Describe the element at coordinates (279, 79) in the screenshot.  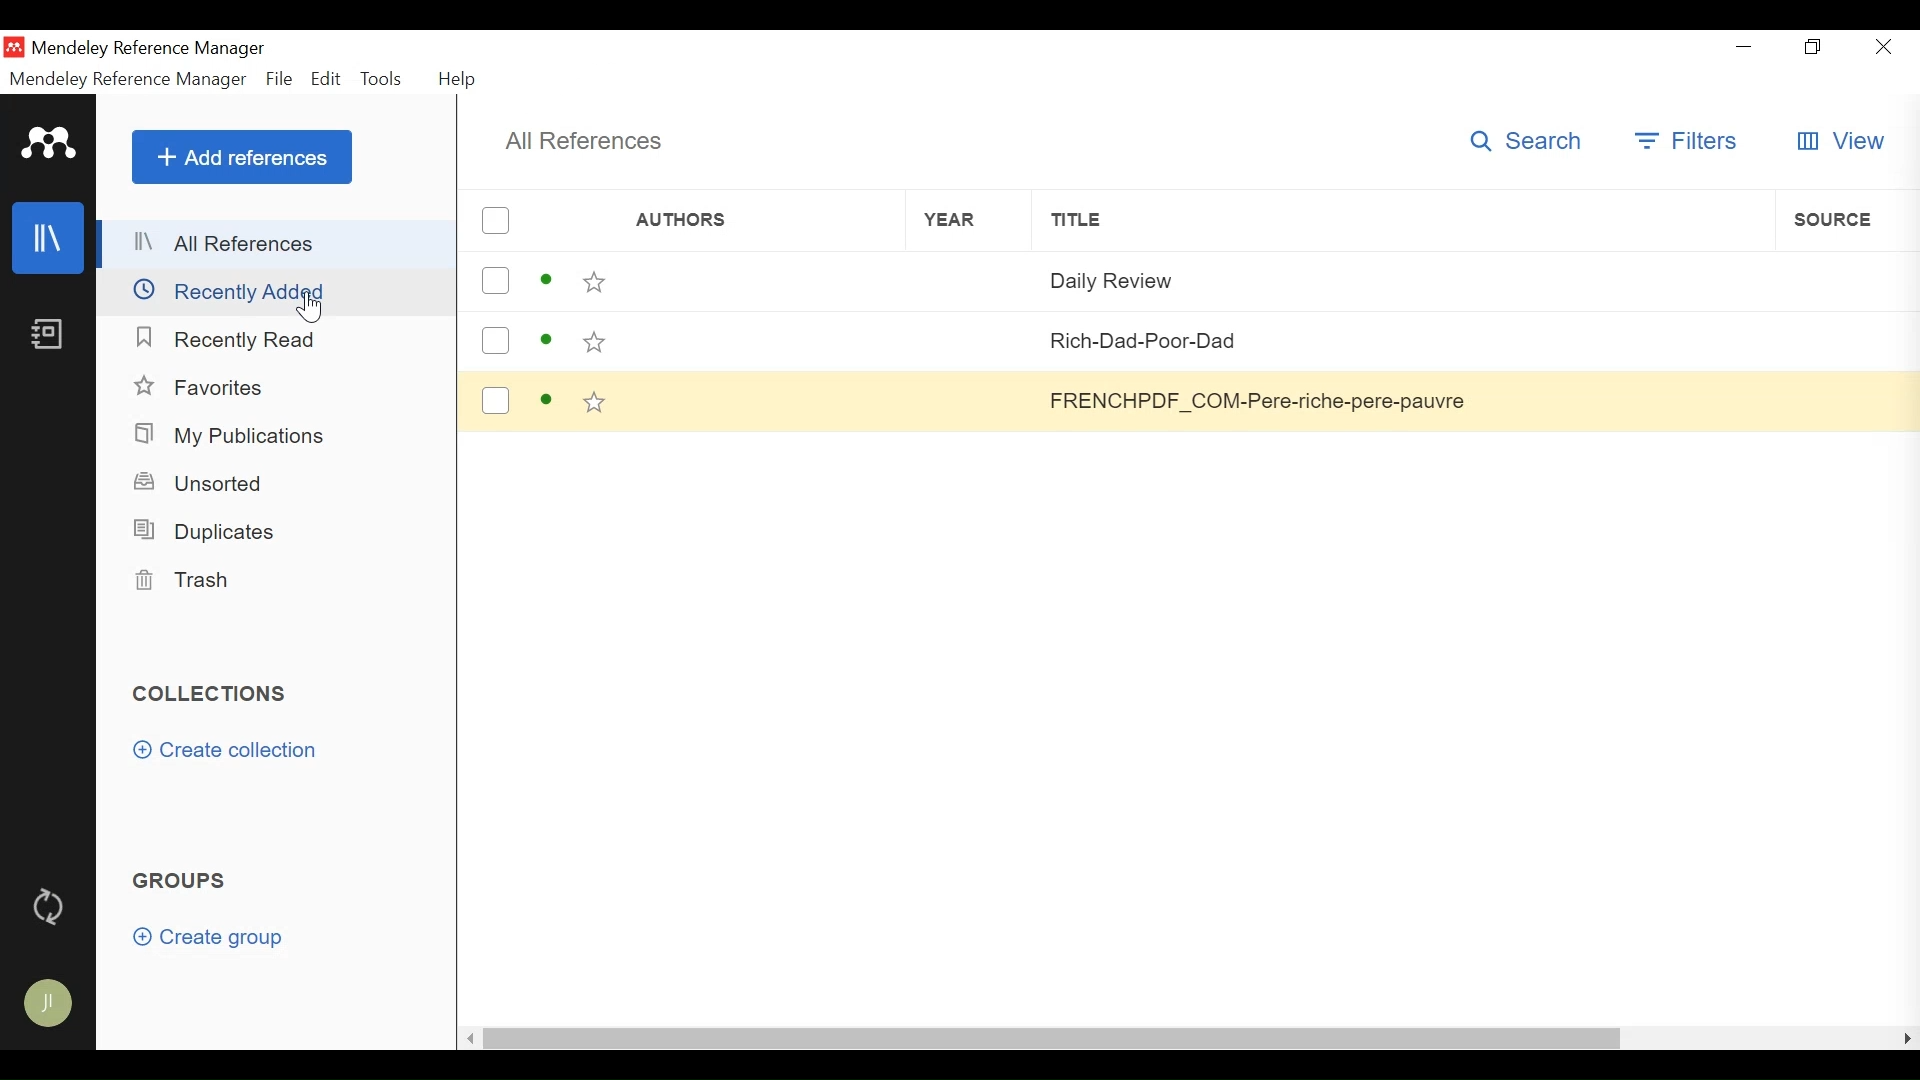
I see `File` at that location.